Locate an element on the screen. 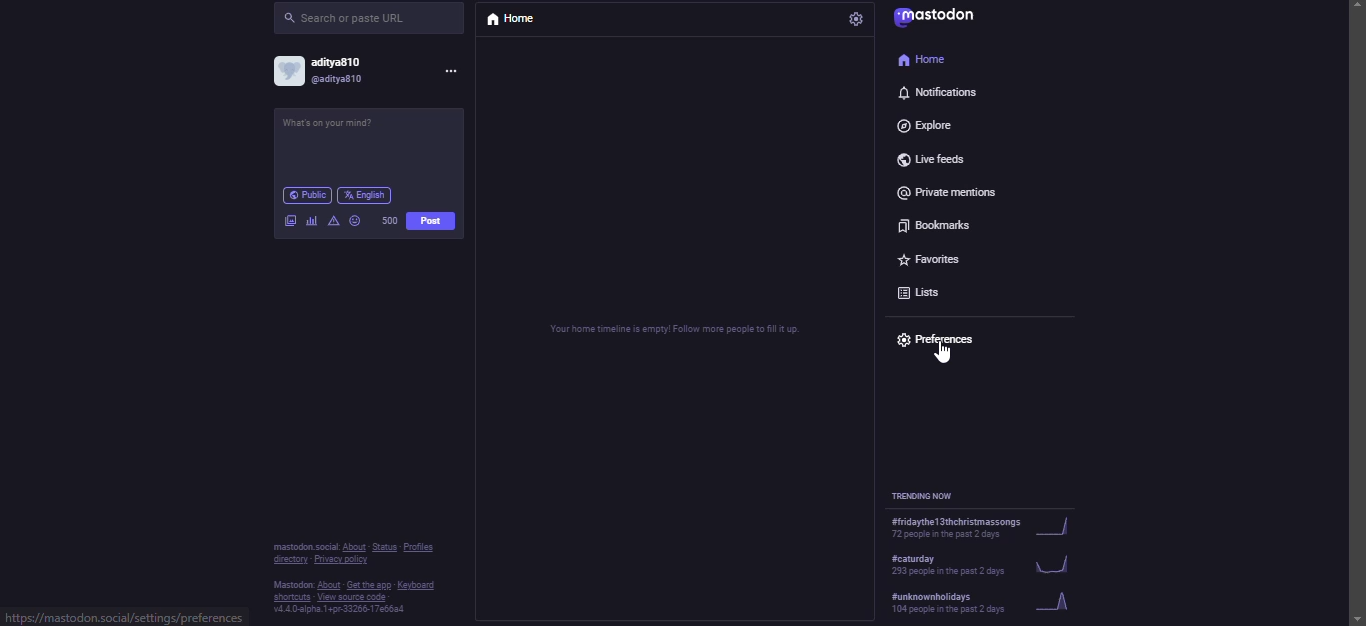  polls is located at coordinates (313, 220).